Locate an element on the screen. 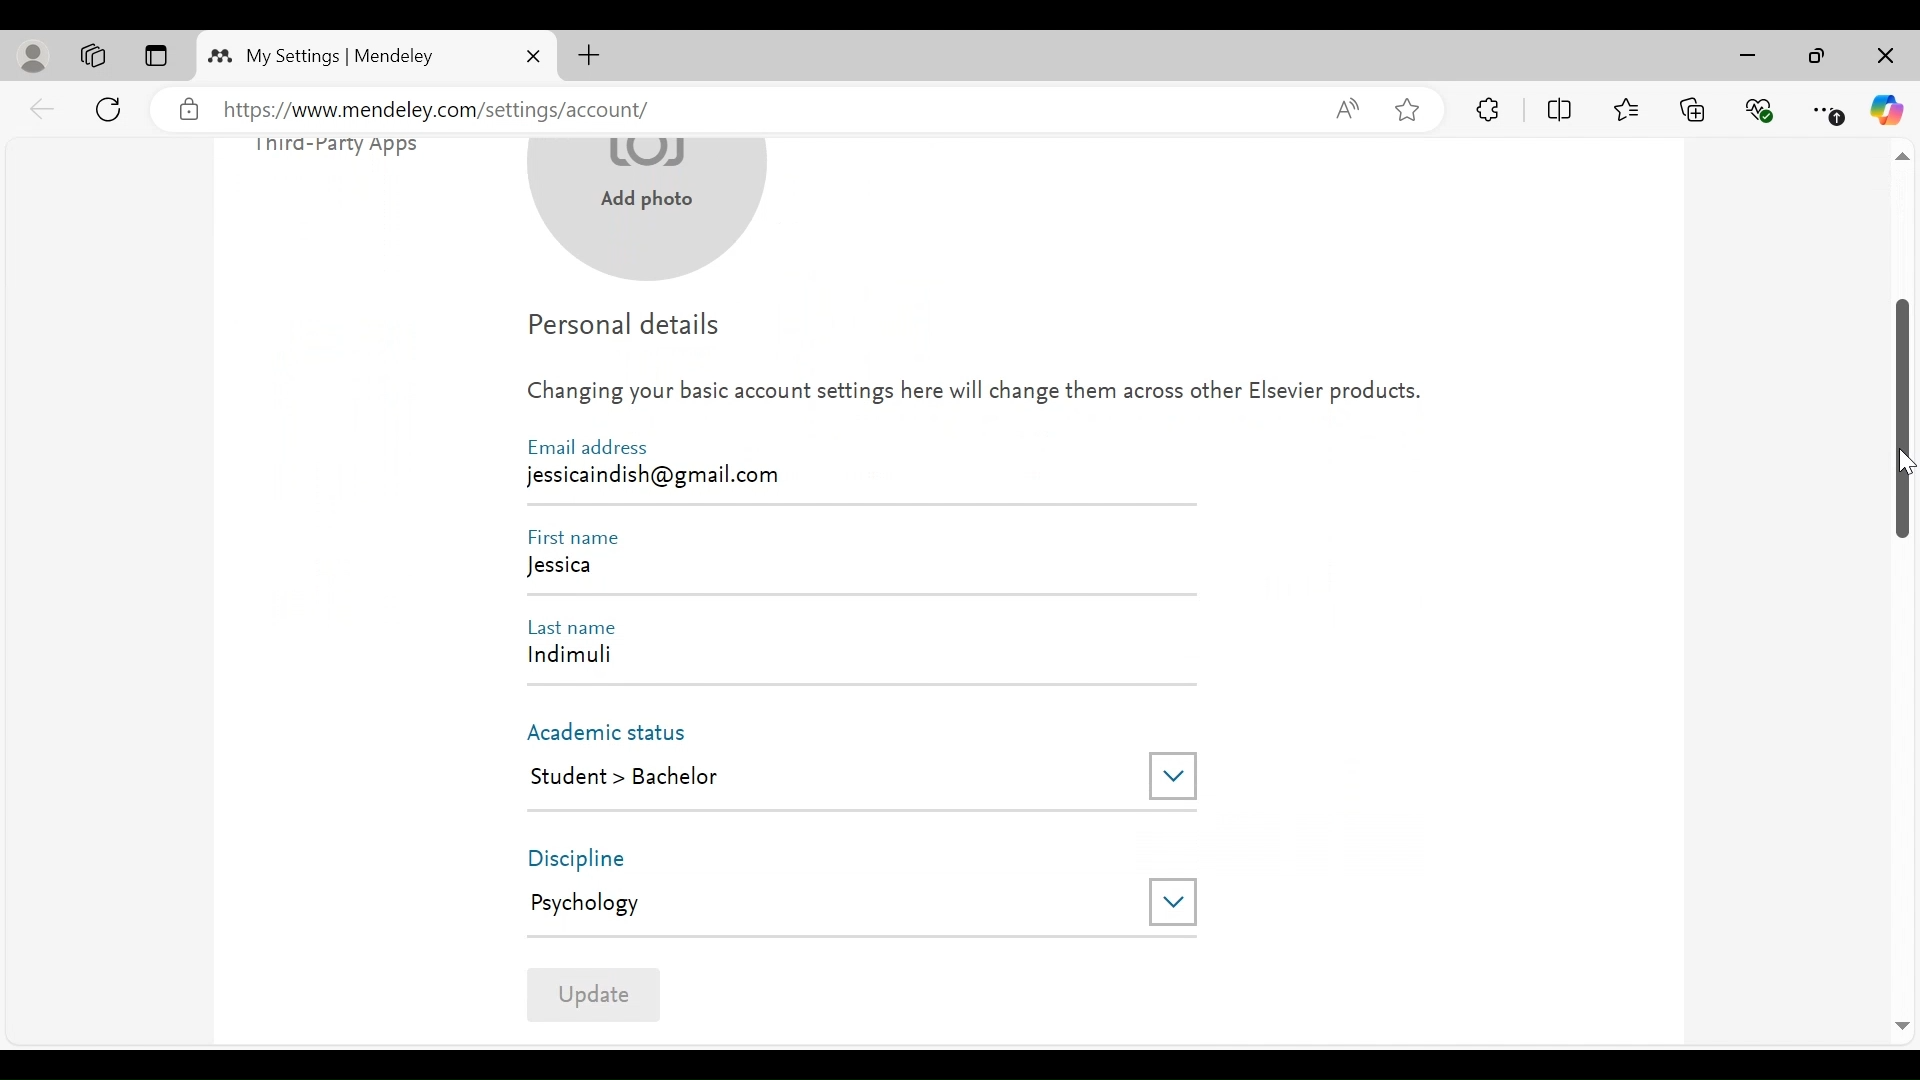 The height and width of the screenshot is (1080, 1920). scroll up is located at coordinates (1901, 158).